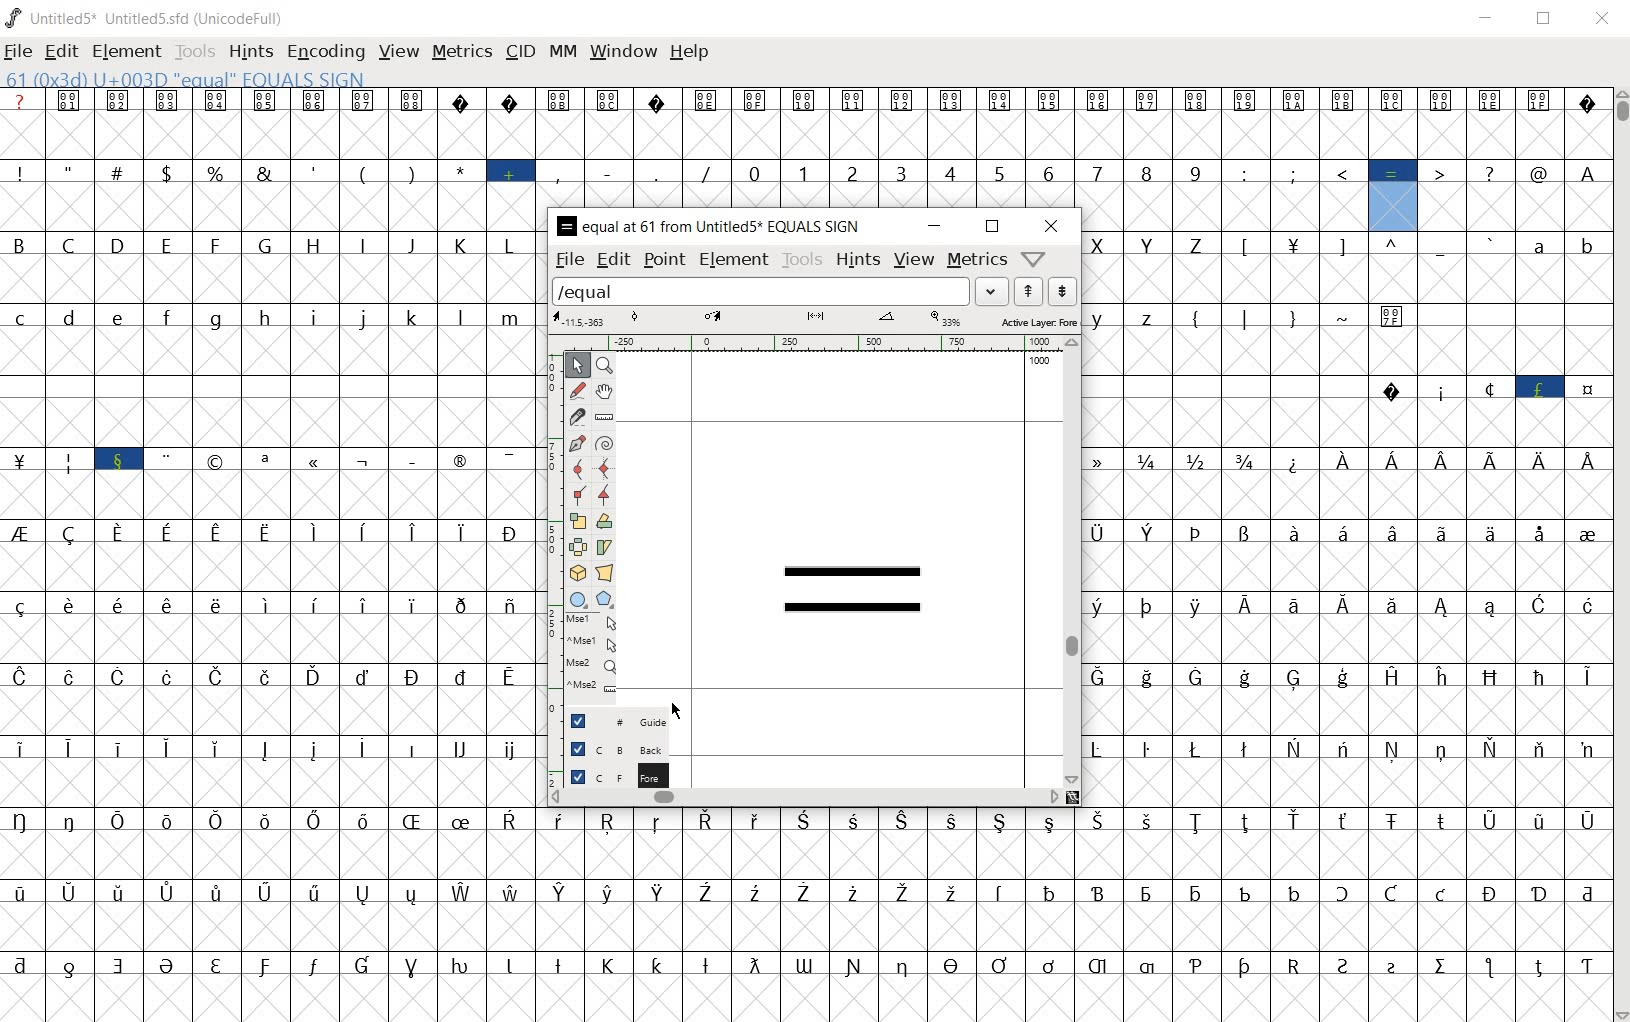 Image resolution: width=1630 pixels, height=1022 pixels. I want to click on Help/Window, so click(1034, 258).